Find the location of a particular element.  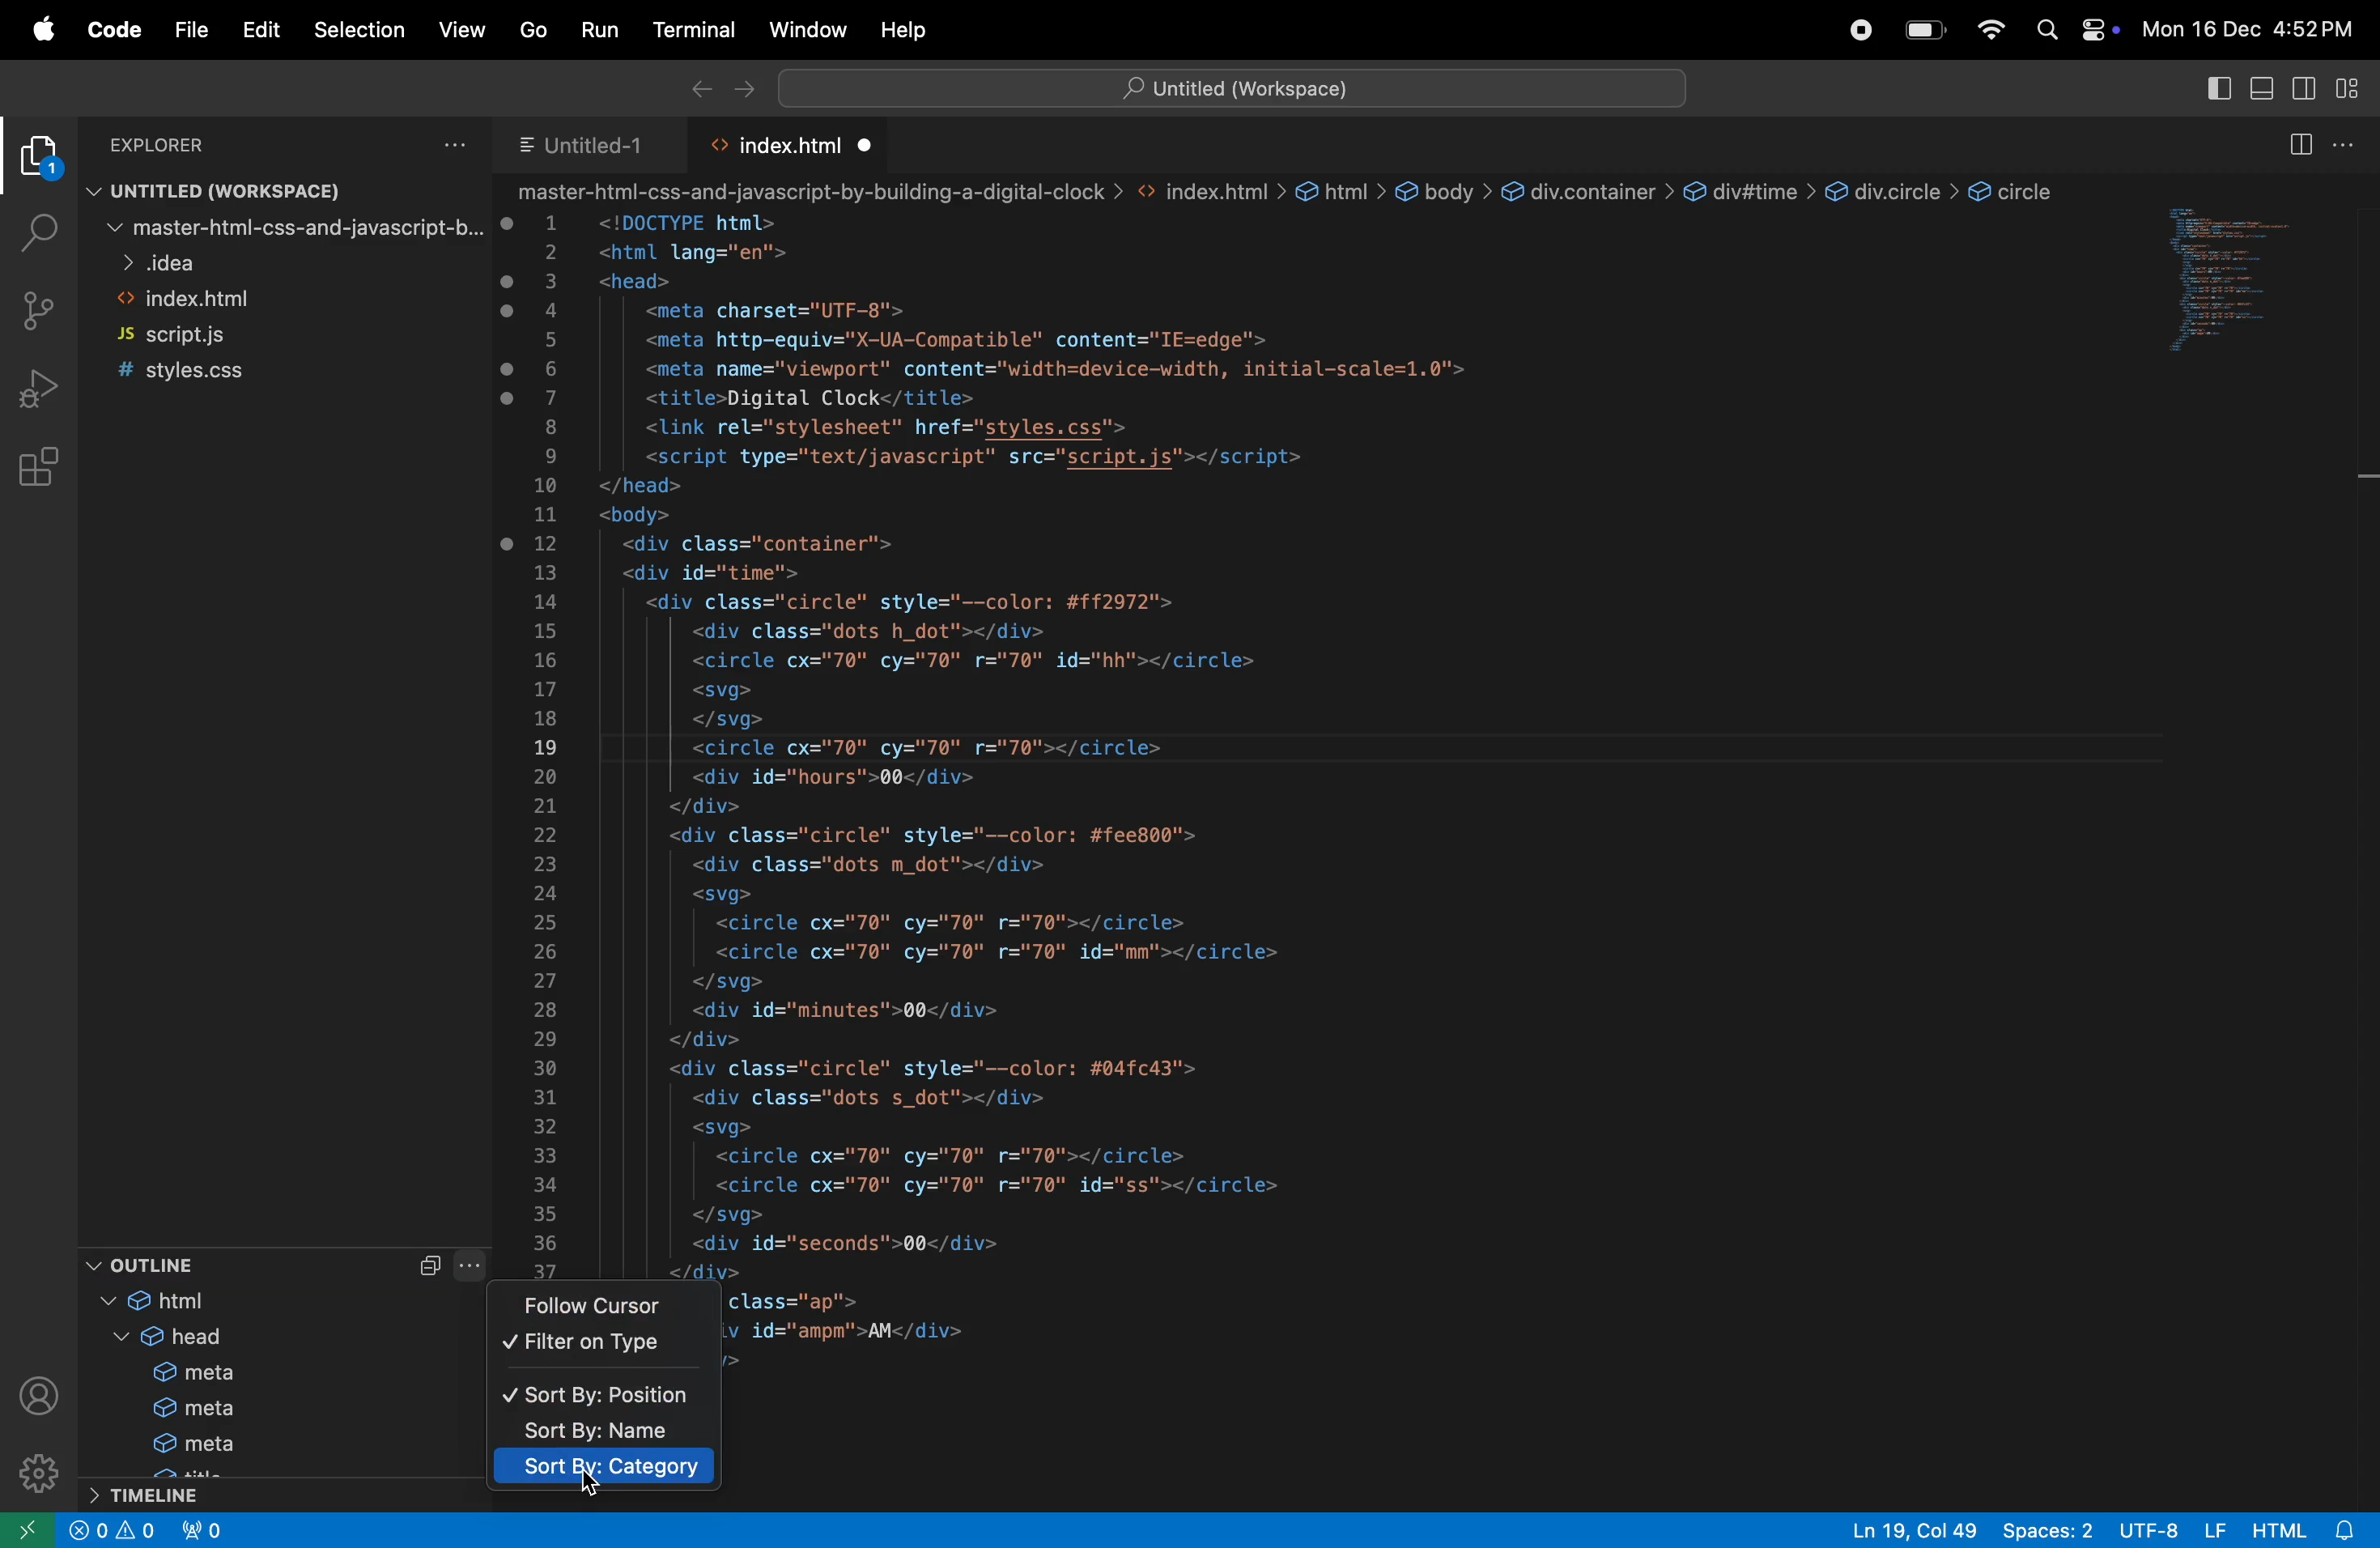

index.html tab is located at coordinates (784, 146).